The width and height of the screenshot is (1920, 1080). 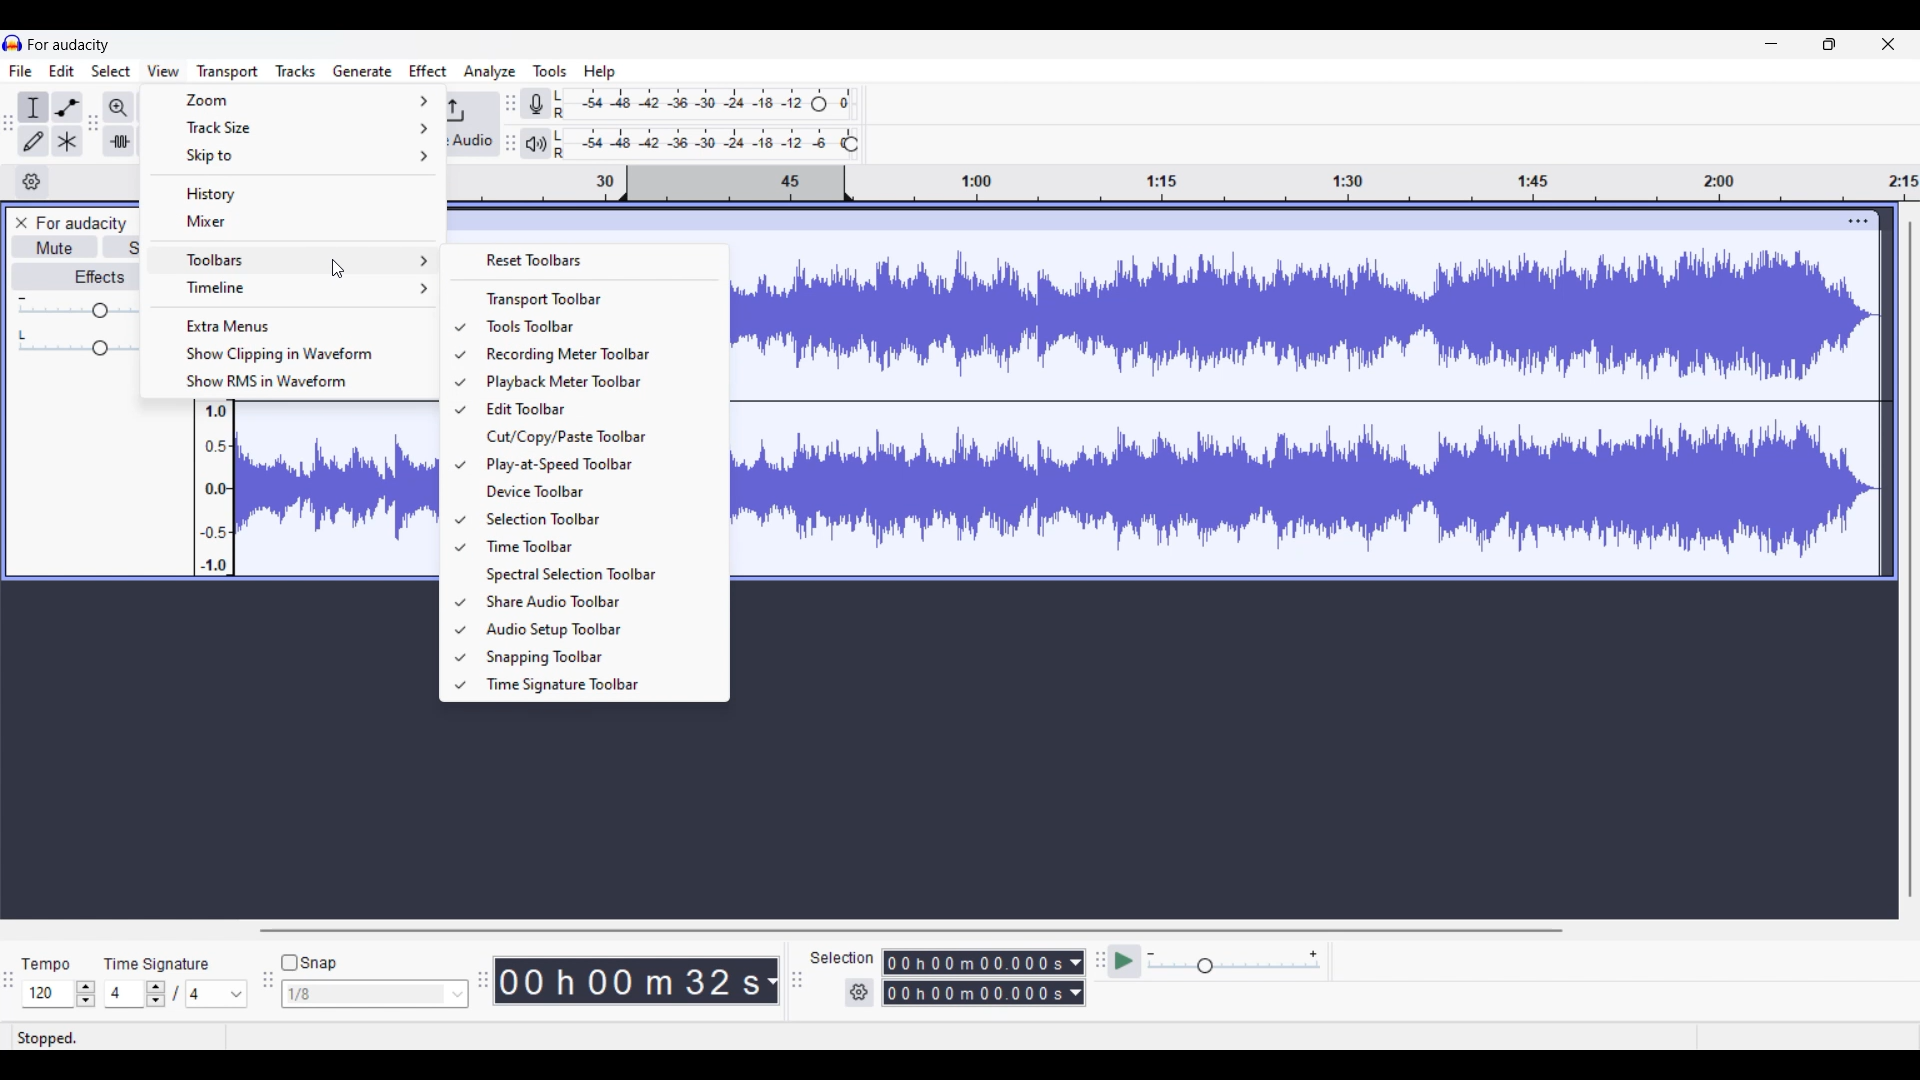 What do you see at coordinates (974, 962) in the screenshot?
I see `Selection duration tracker` at bounding box center [974, 962].